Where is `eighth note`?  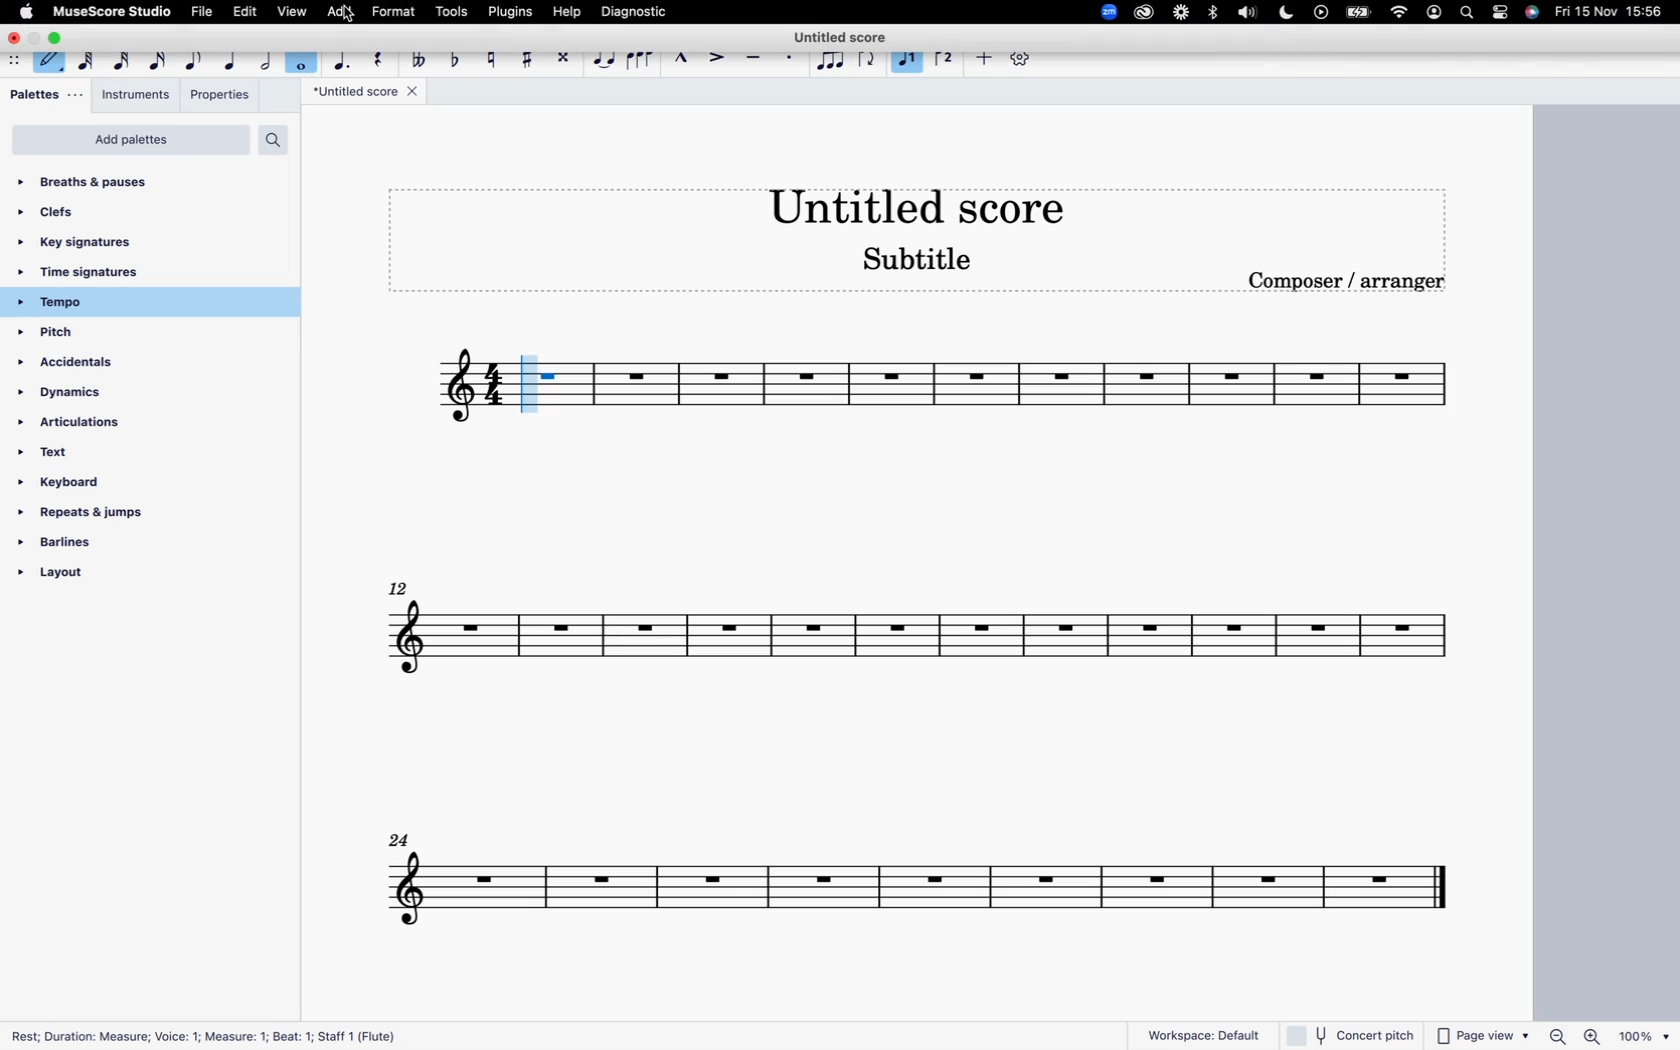
eighth note is located at coordinates (195, 57).